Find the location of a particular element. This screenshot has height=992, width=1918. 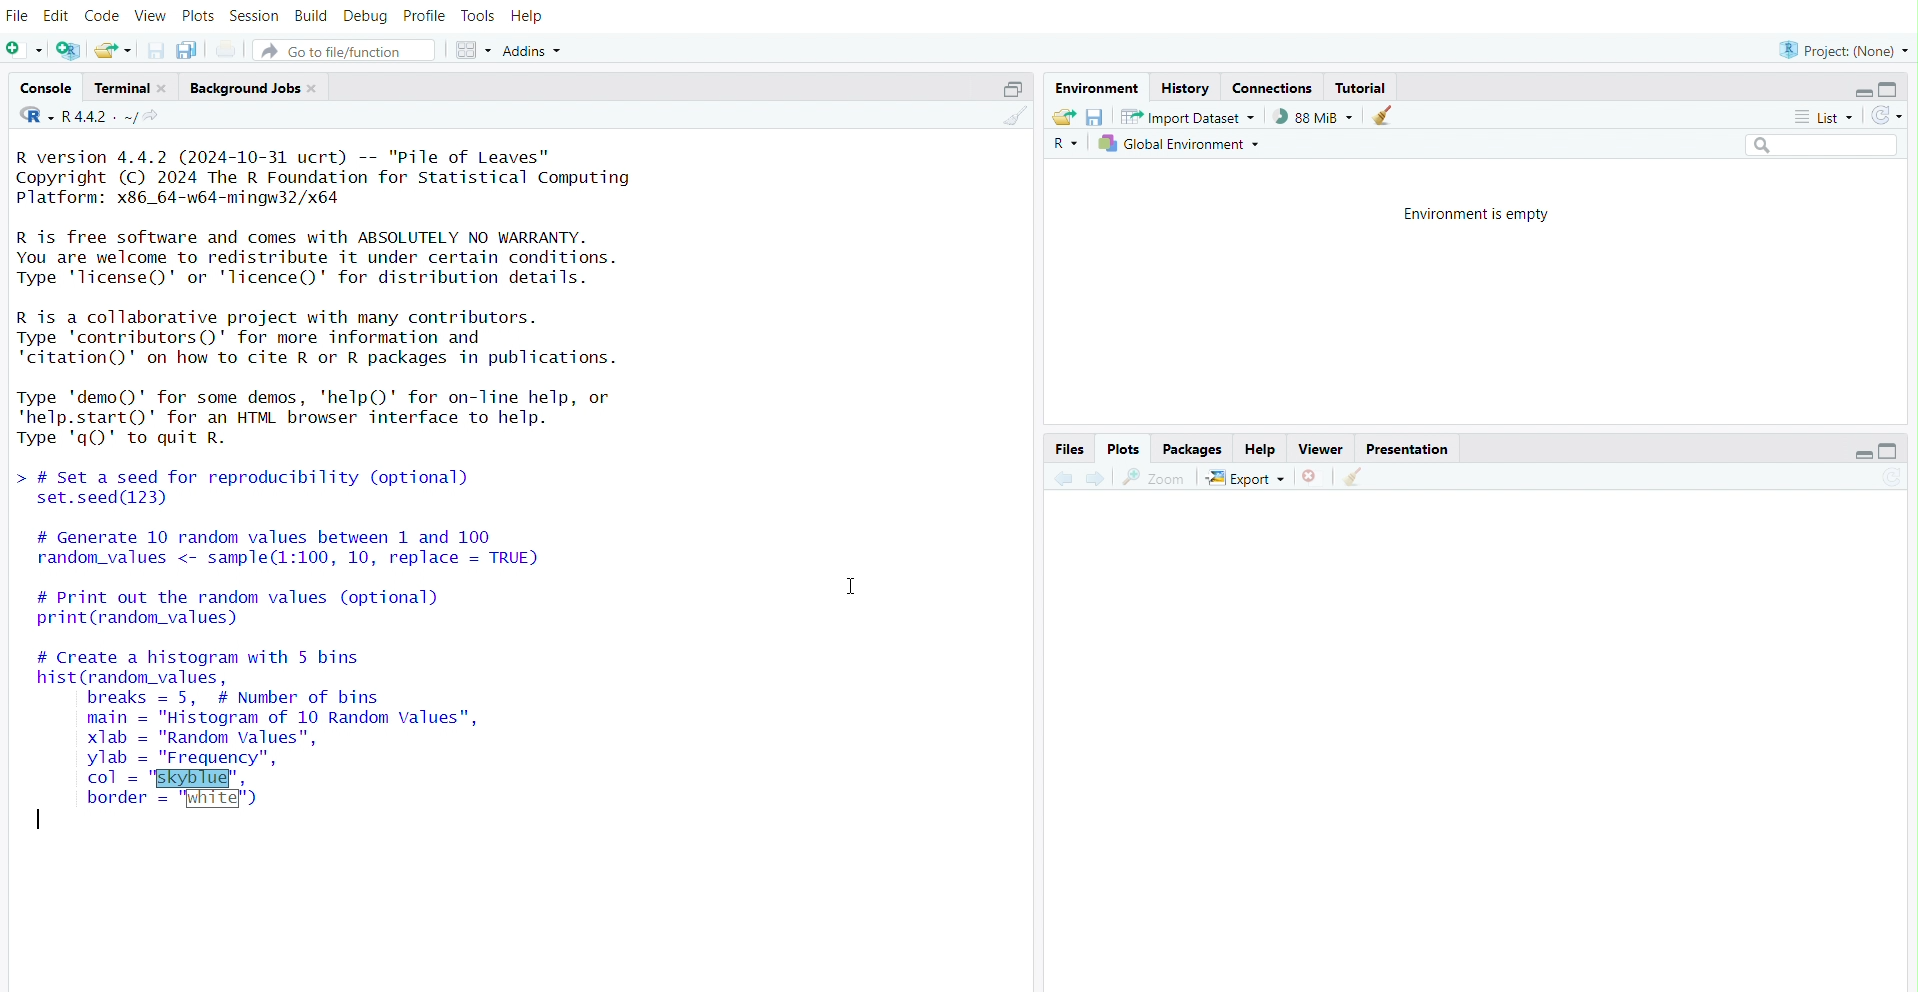

workspace panes is located at coordinates (474, 47).